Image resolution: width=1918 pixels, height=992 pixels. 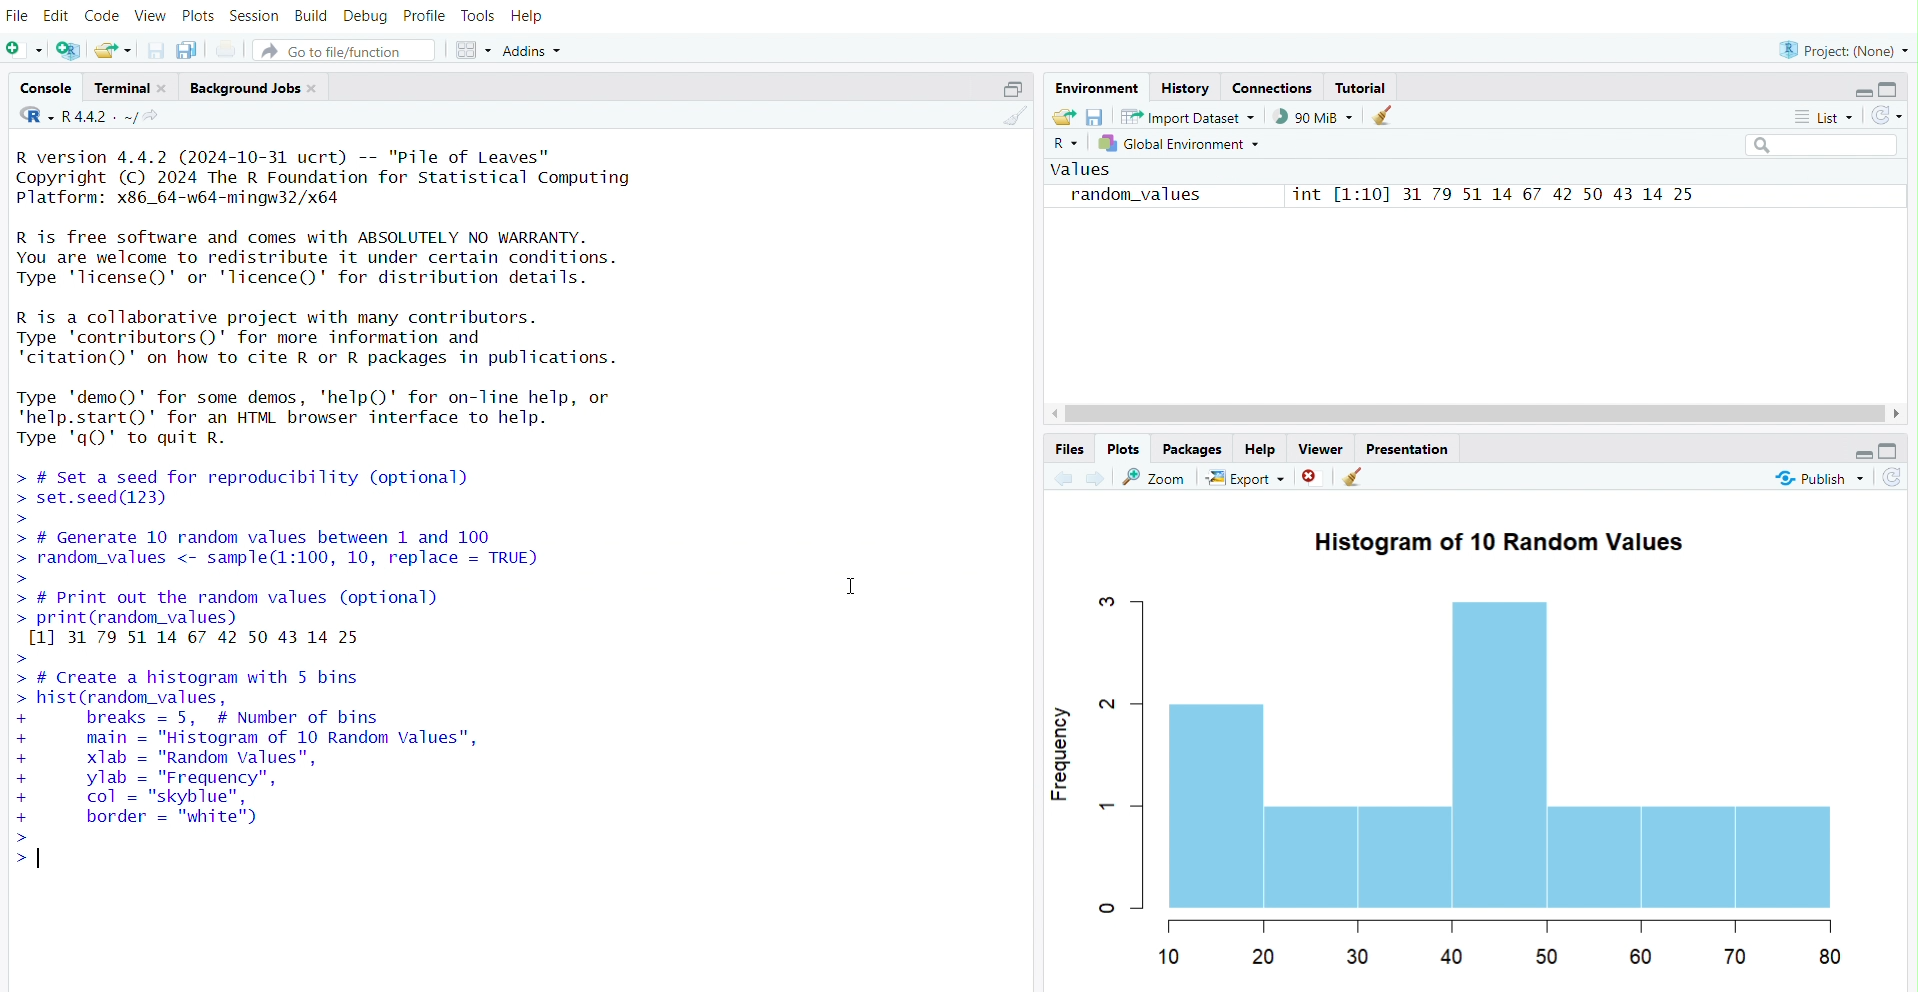 I want to click on debug, so click(x=367, y=13).